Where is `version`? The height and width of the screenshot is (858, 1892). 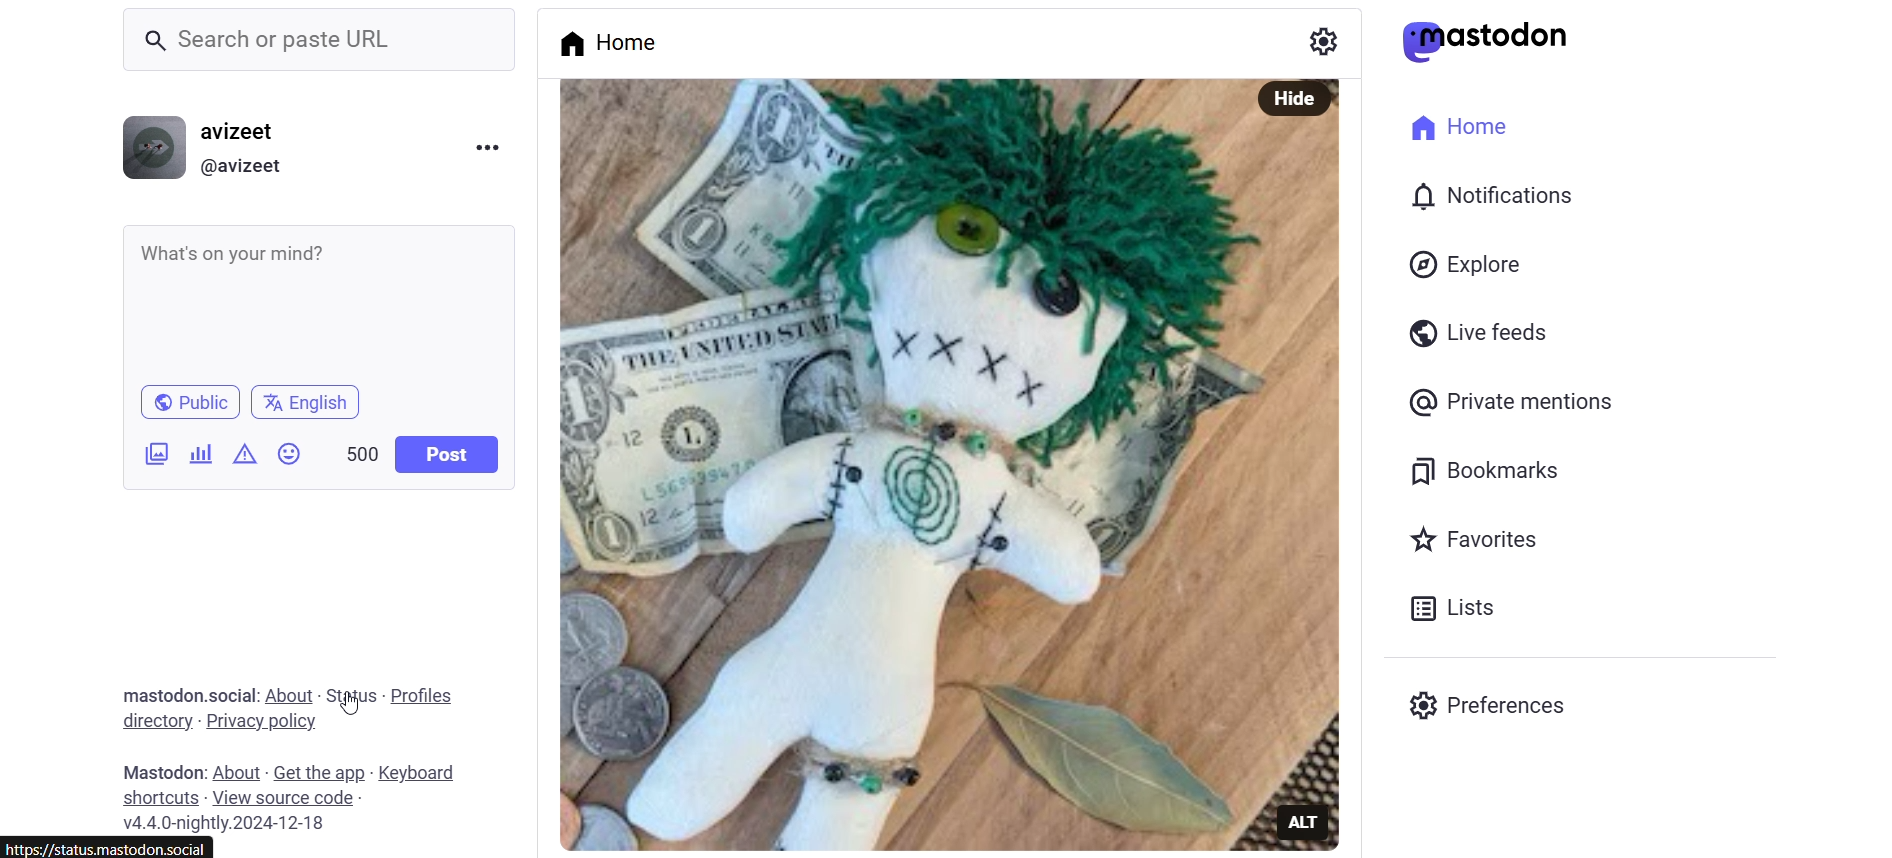 version is located at coordinates (232, 822).